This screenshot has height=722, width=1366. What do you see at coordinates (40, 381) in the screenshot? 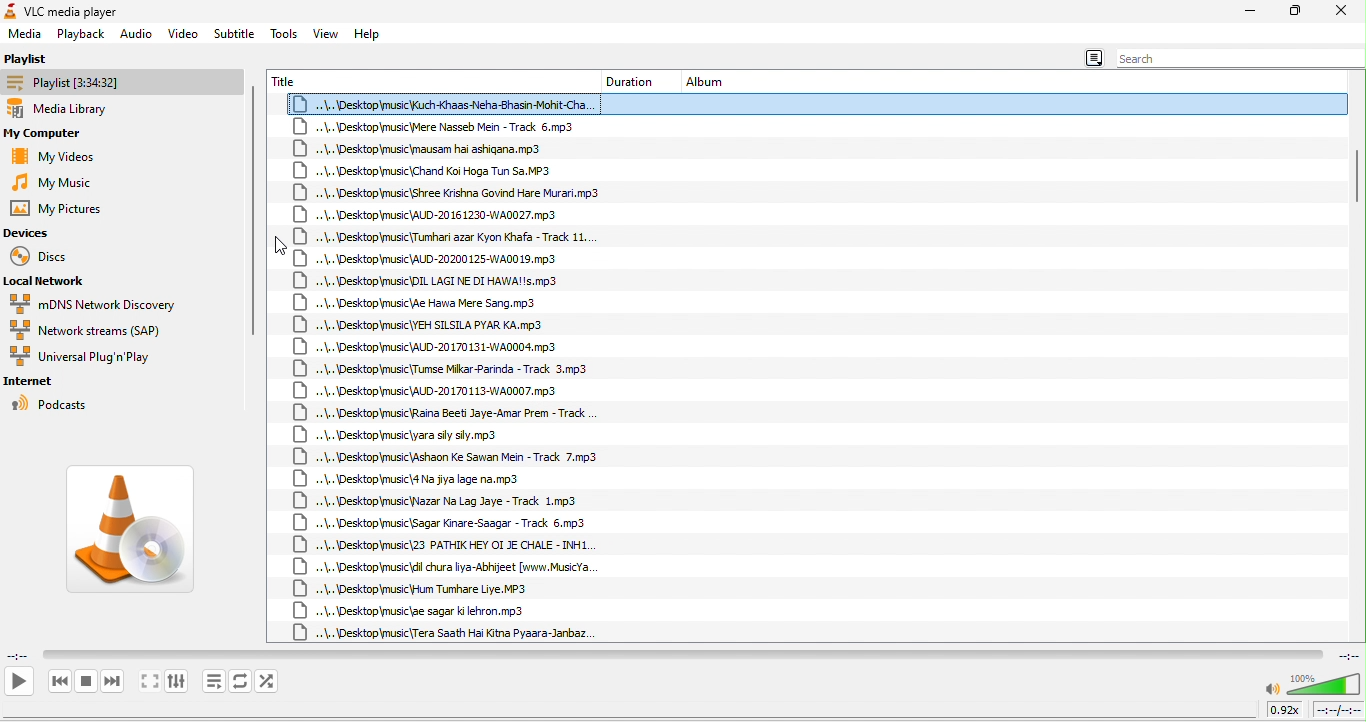
I see `internet` at bounding box center [40, 381].